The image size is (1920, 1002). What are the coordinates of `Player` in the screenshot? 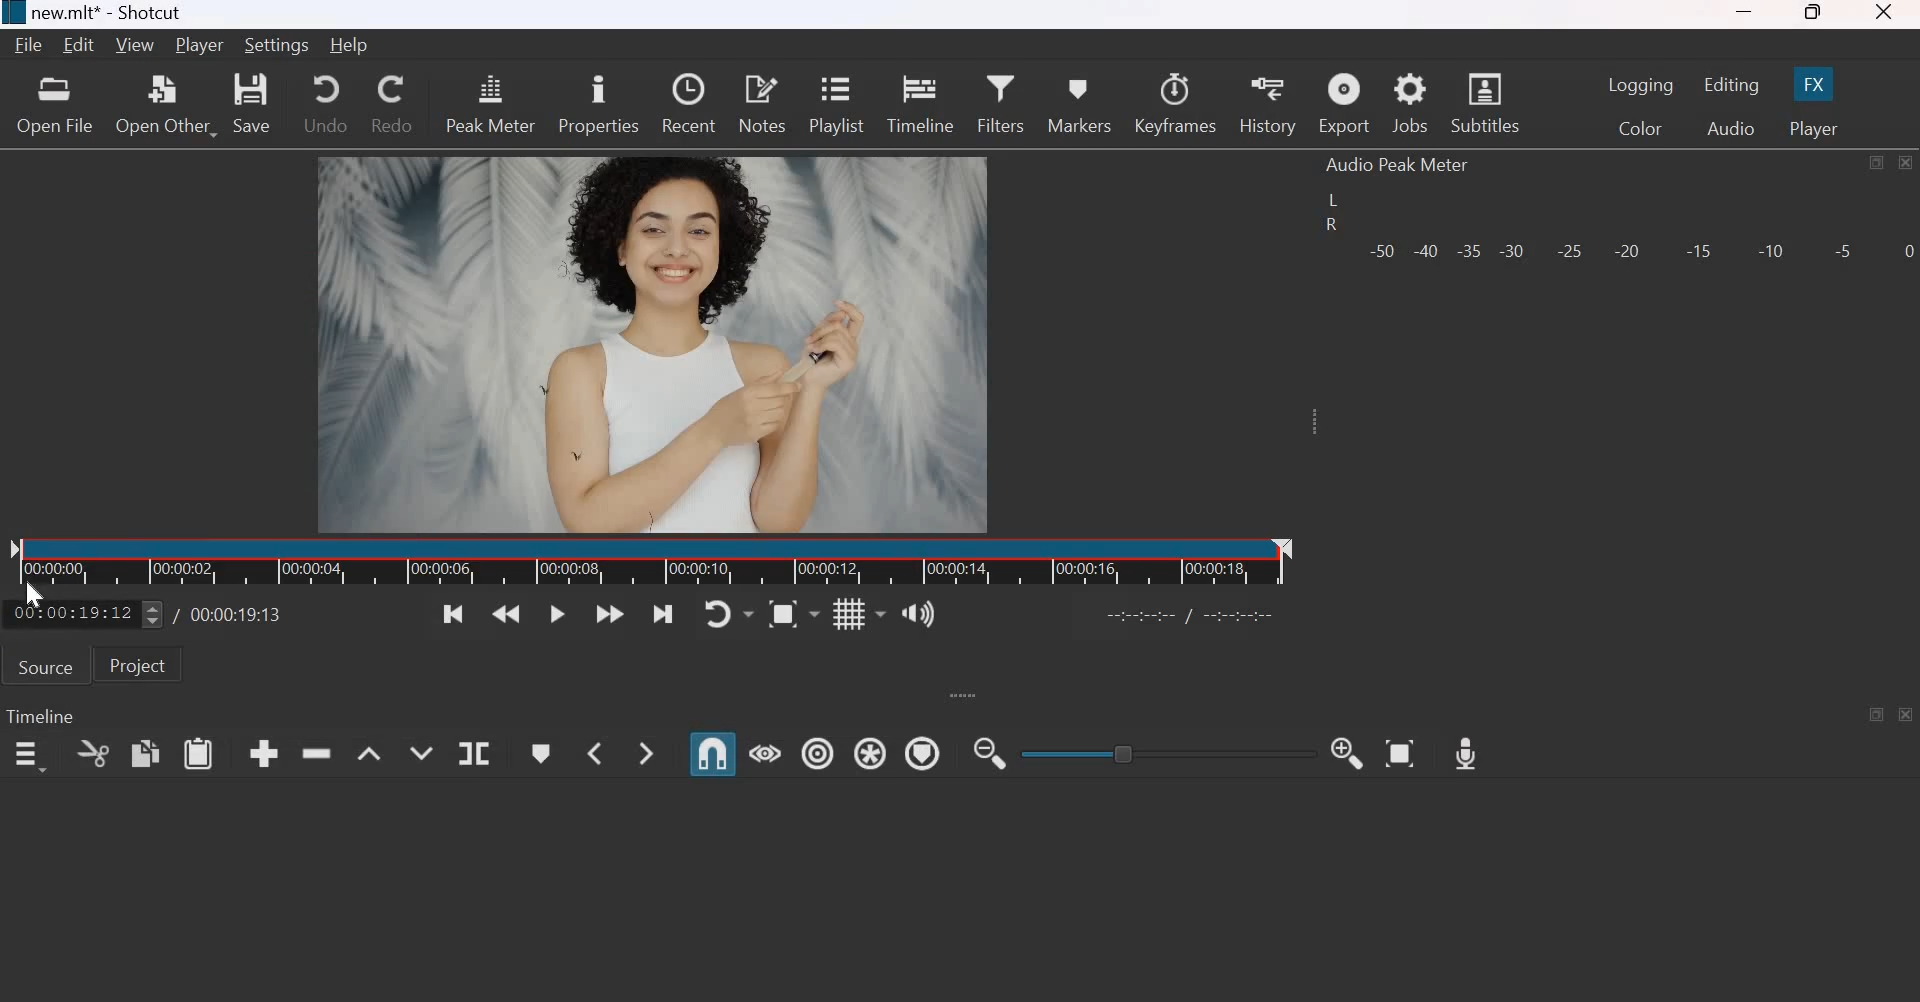 It's located at (200, 46).